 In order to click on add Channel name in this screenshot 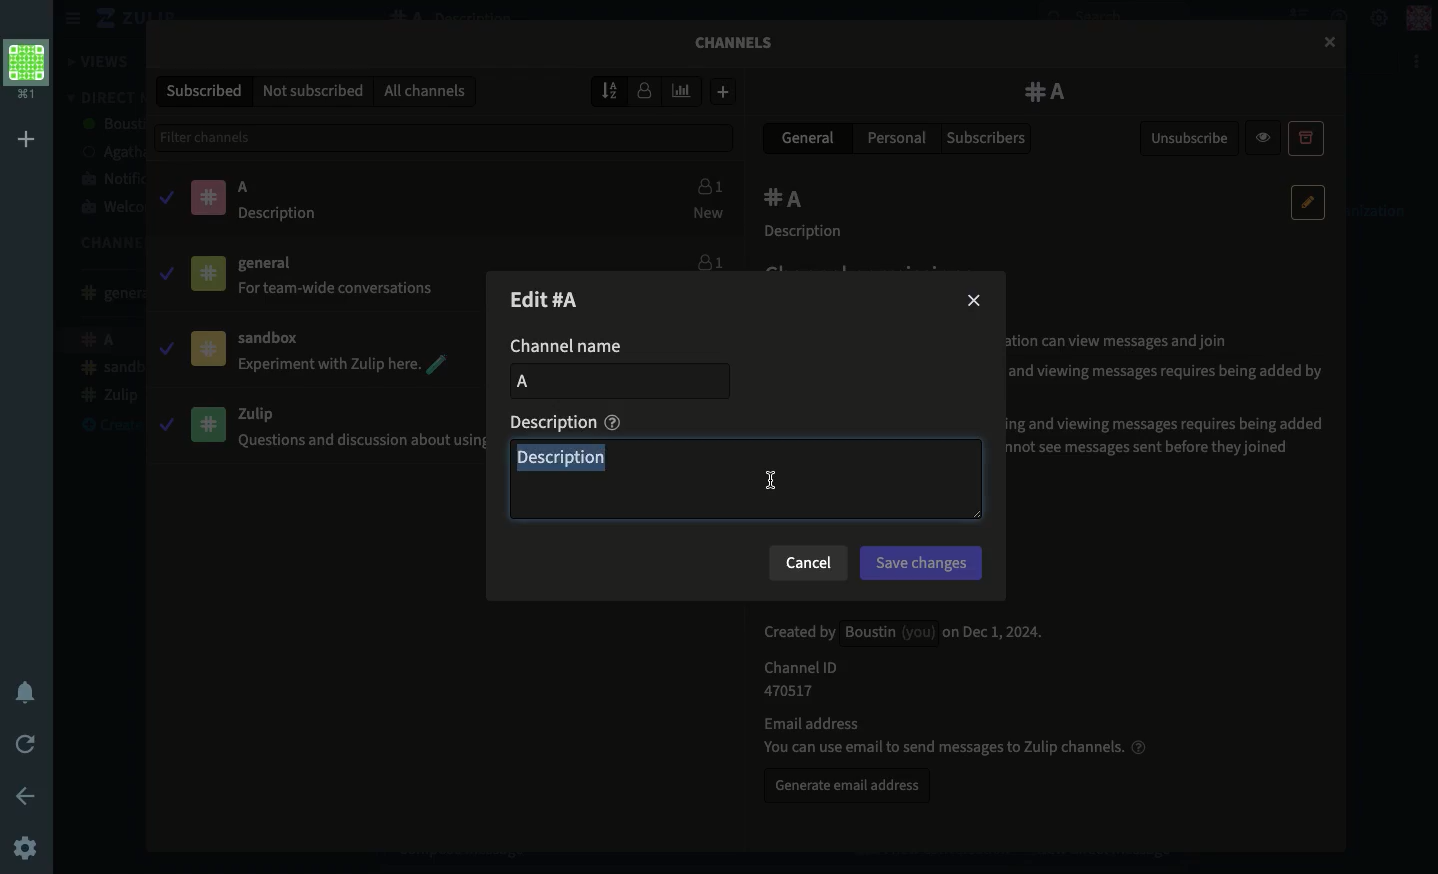, I will do `click(615, 383)`.